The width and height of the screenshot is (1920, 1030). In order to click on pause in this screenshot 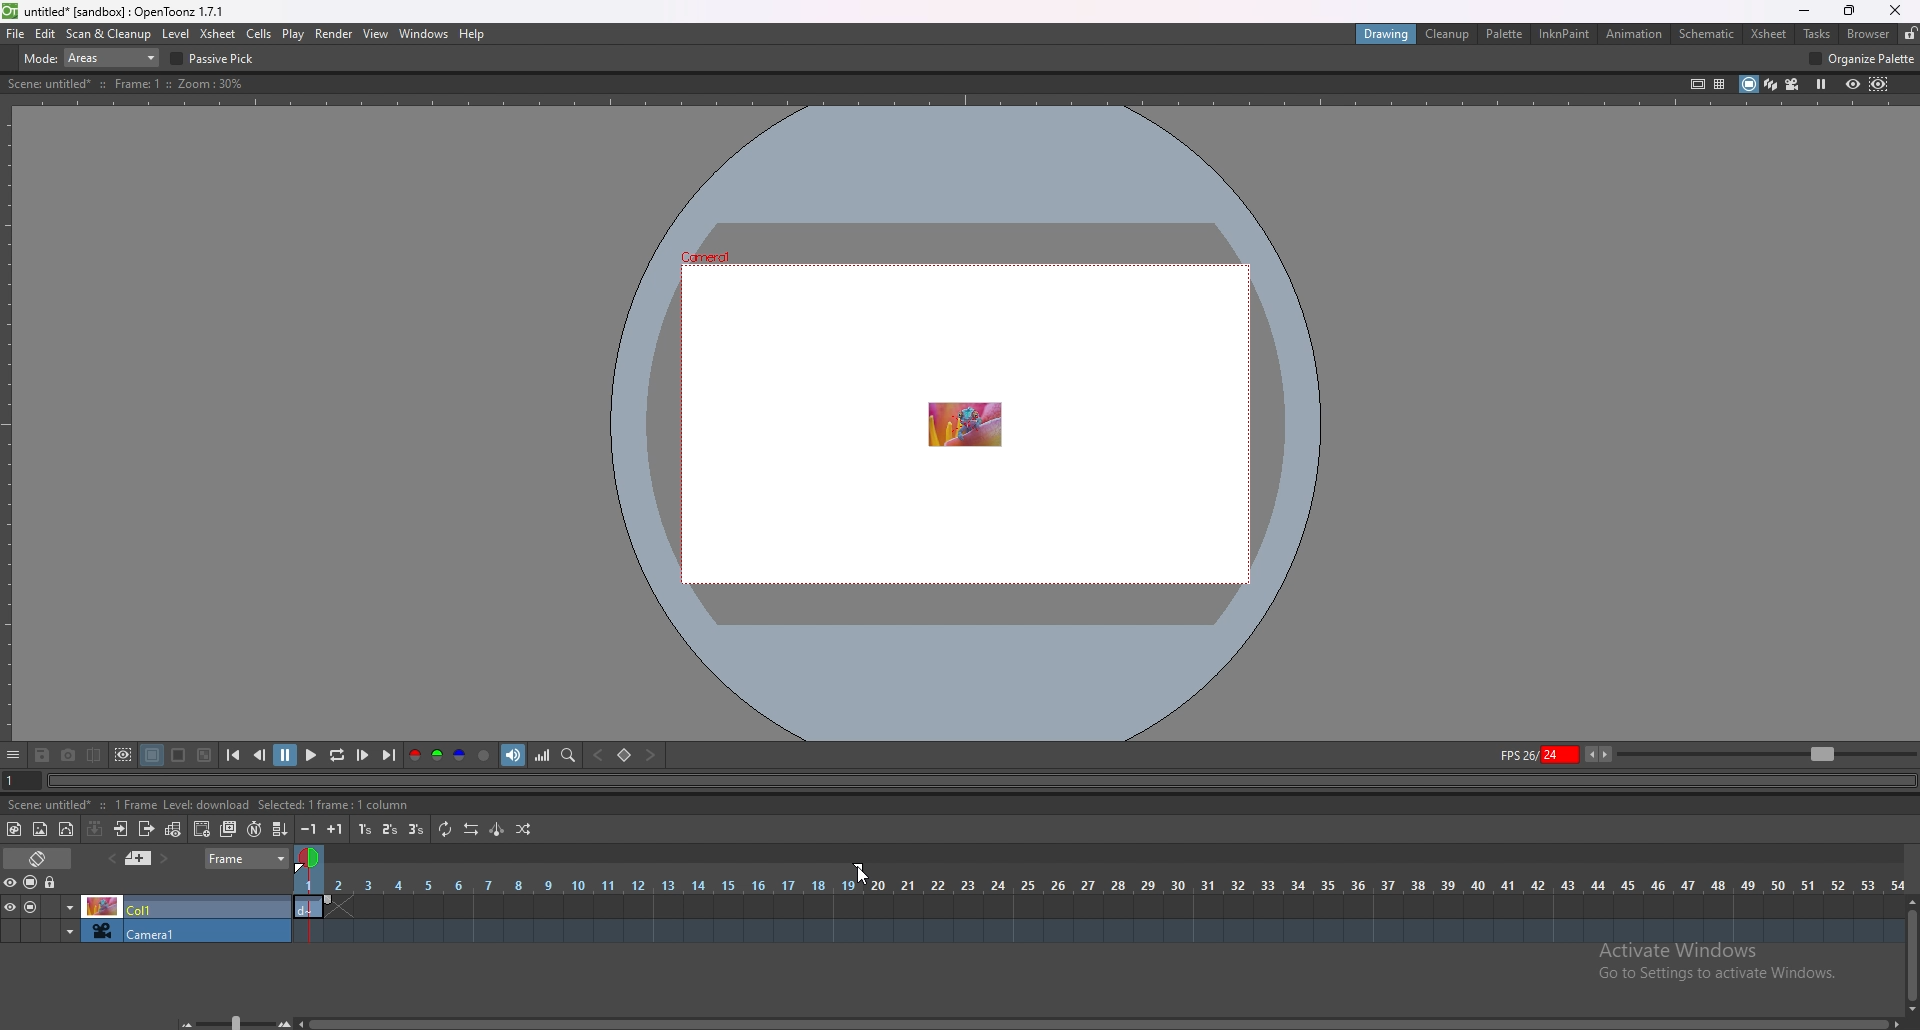, I will do `click(287, 753)`.